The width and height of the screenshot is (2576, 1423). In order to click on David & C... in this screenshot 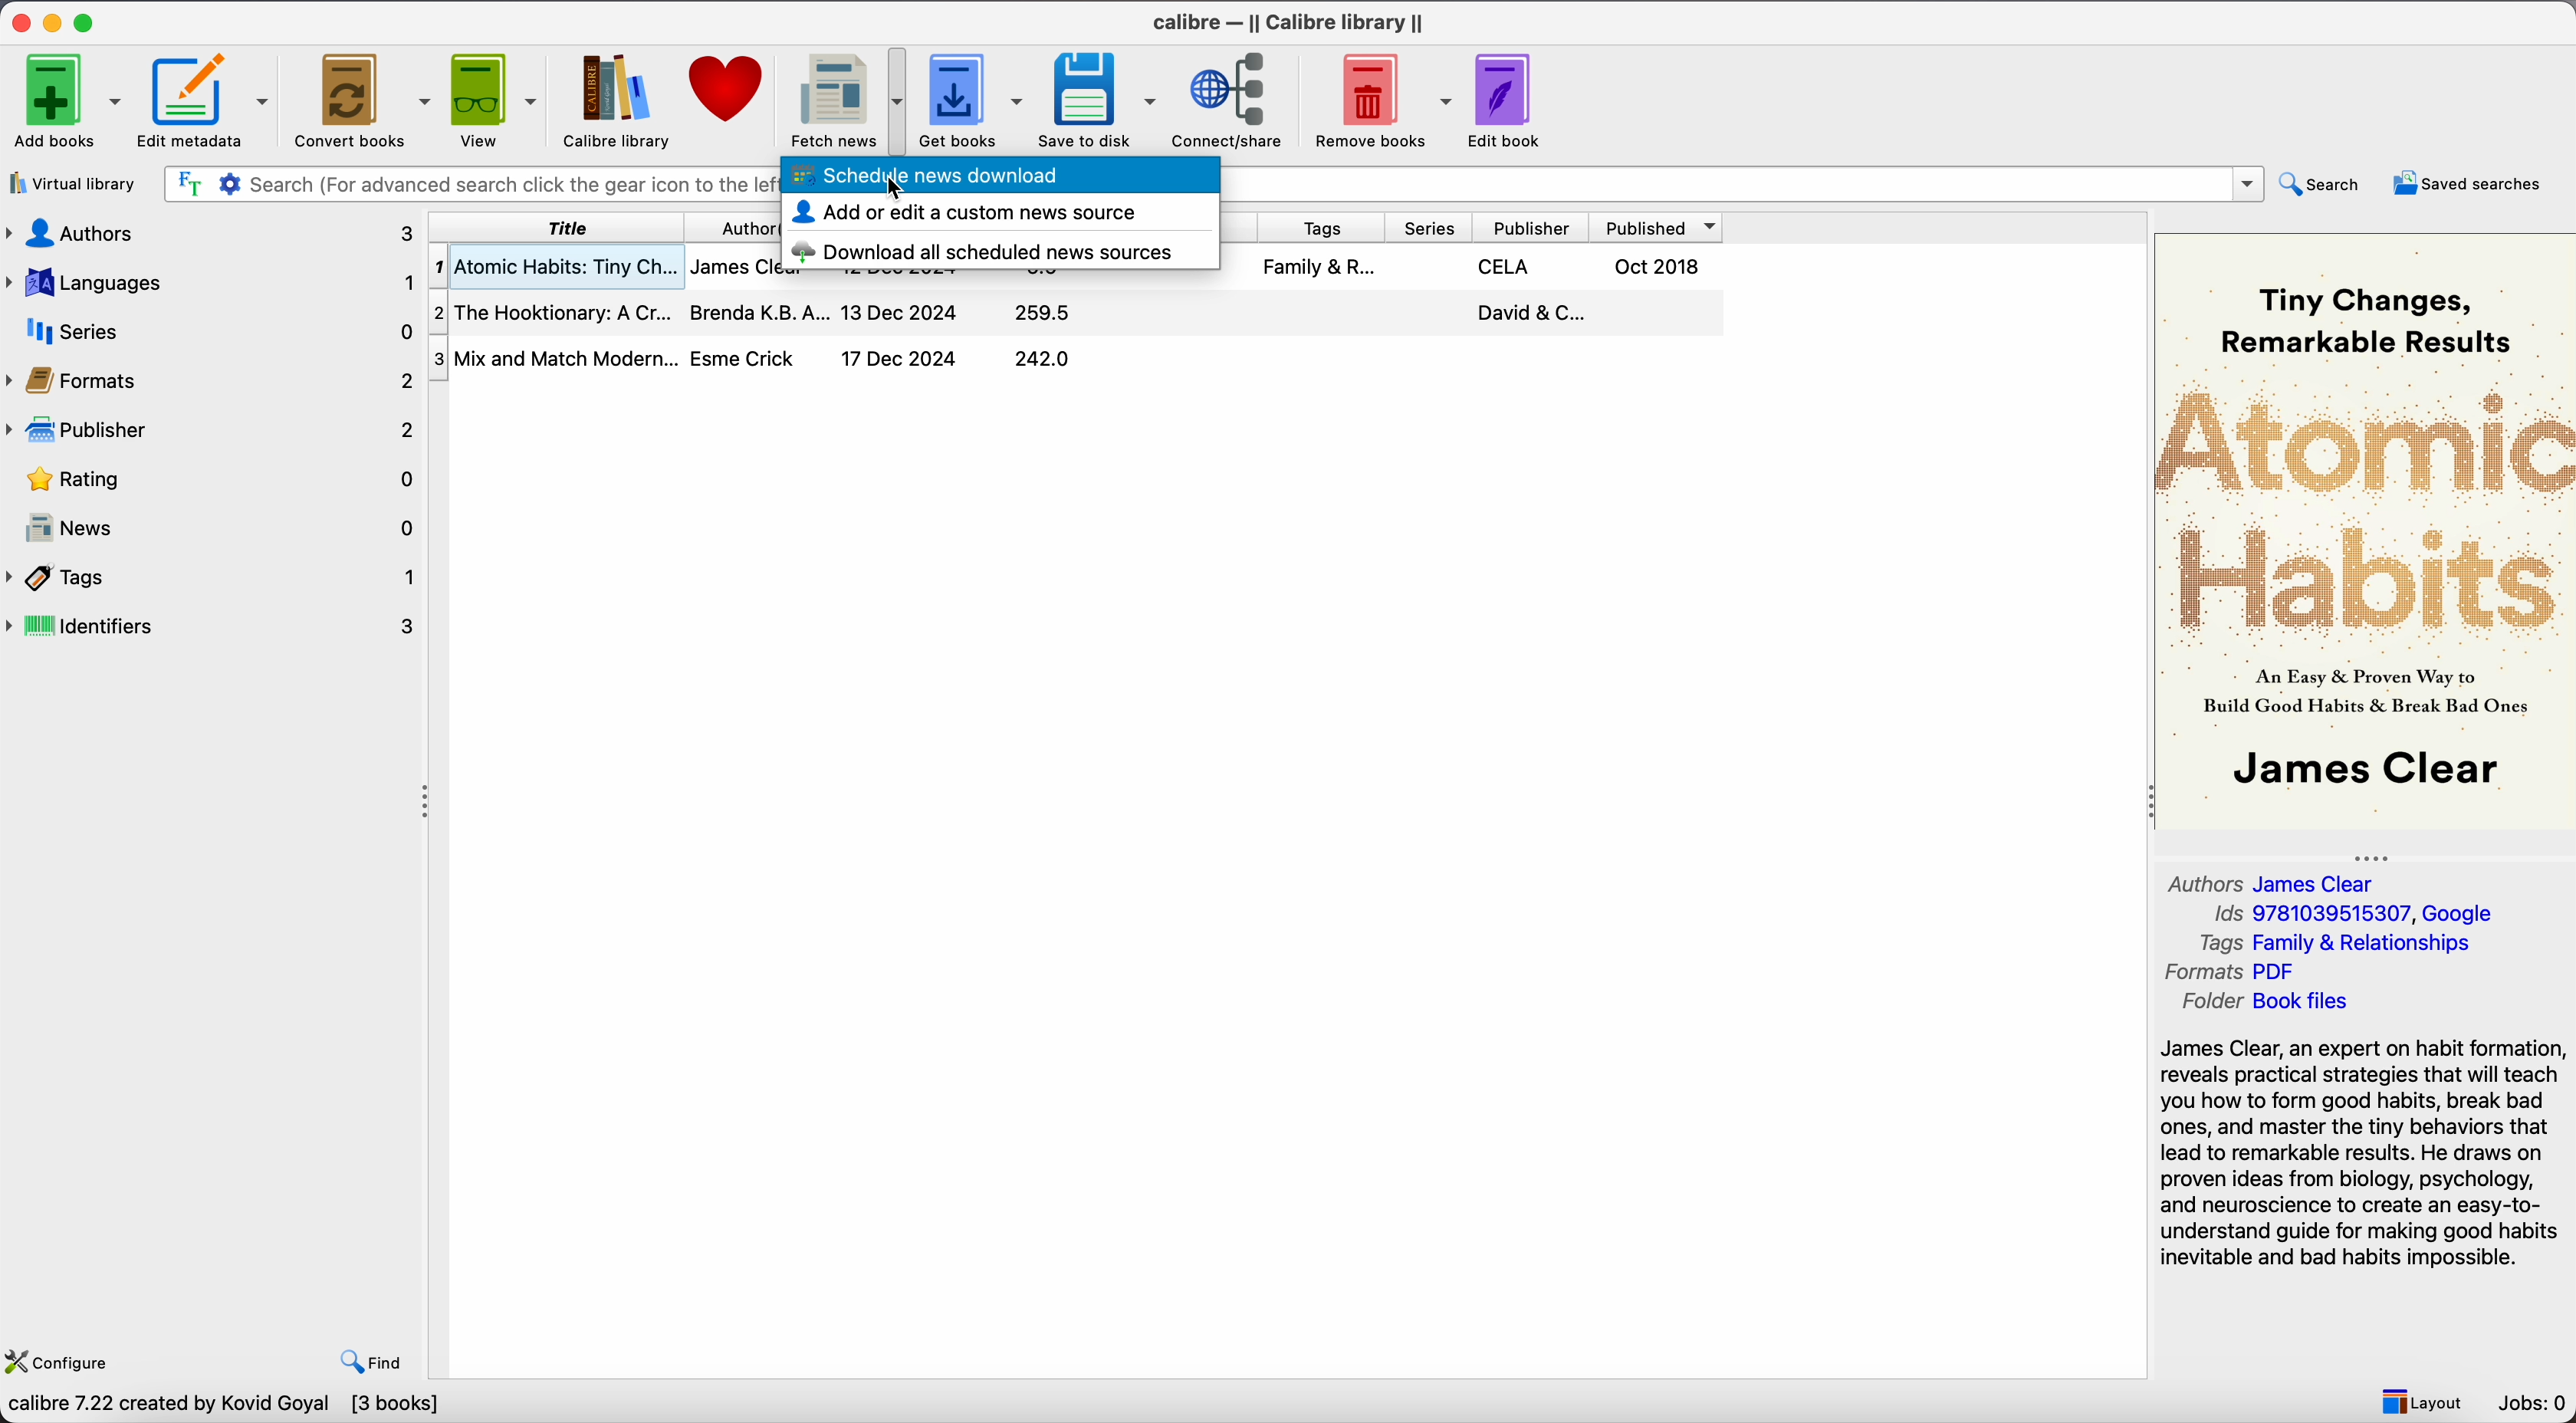, I will do `click(1527, 313)`.